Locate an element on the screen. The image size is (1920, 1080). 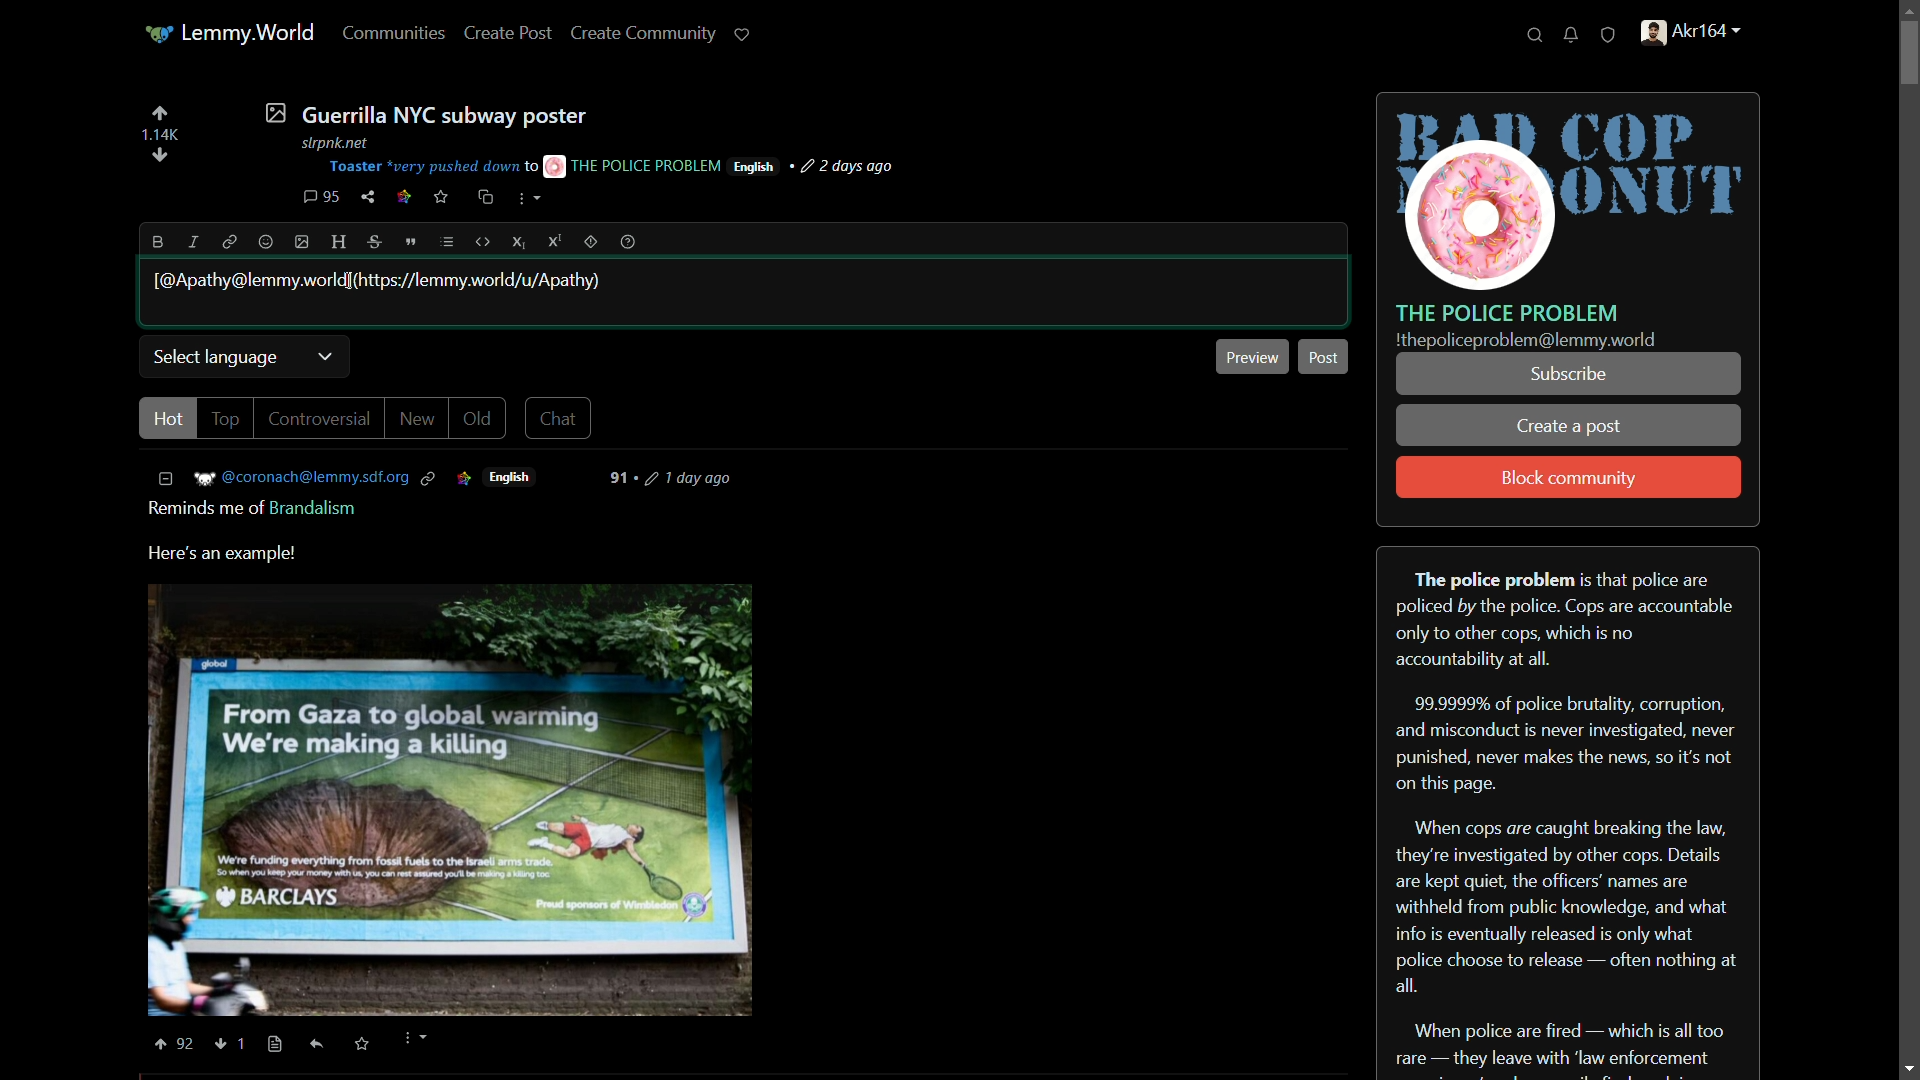
server name is located at coordinates (1508, 312).